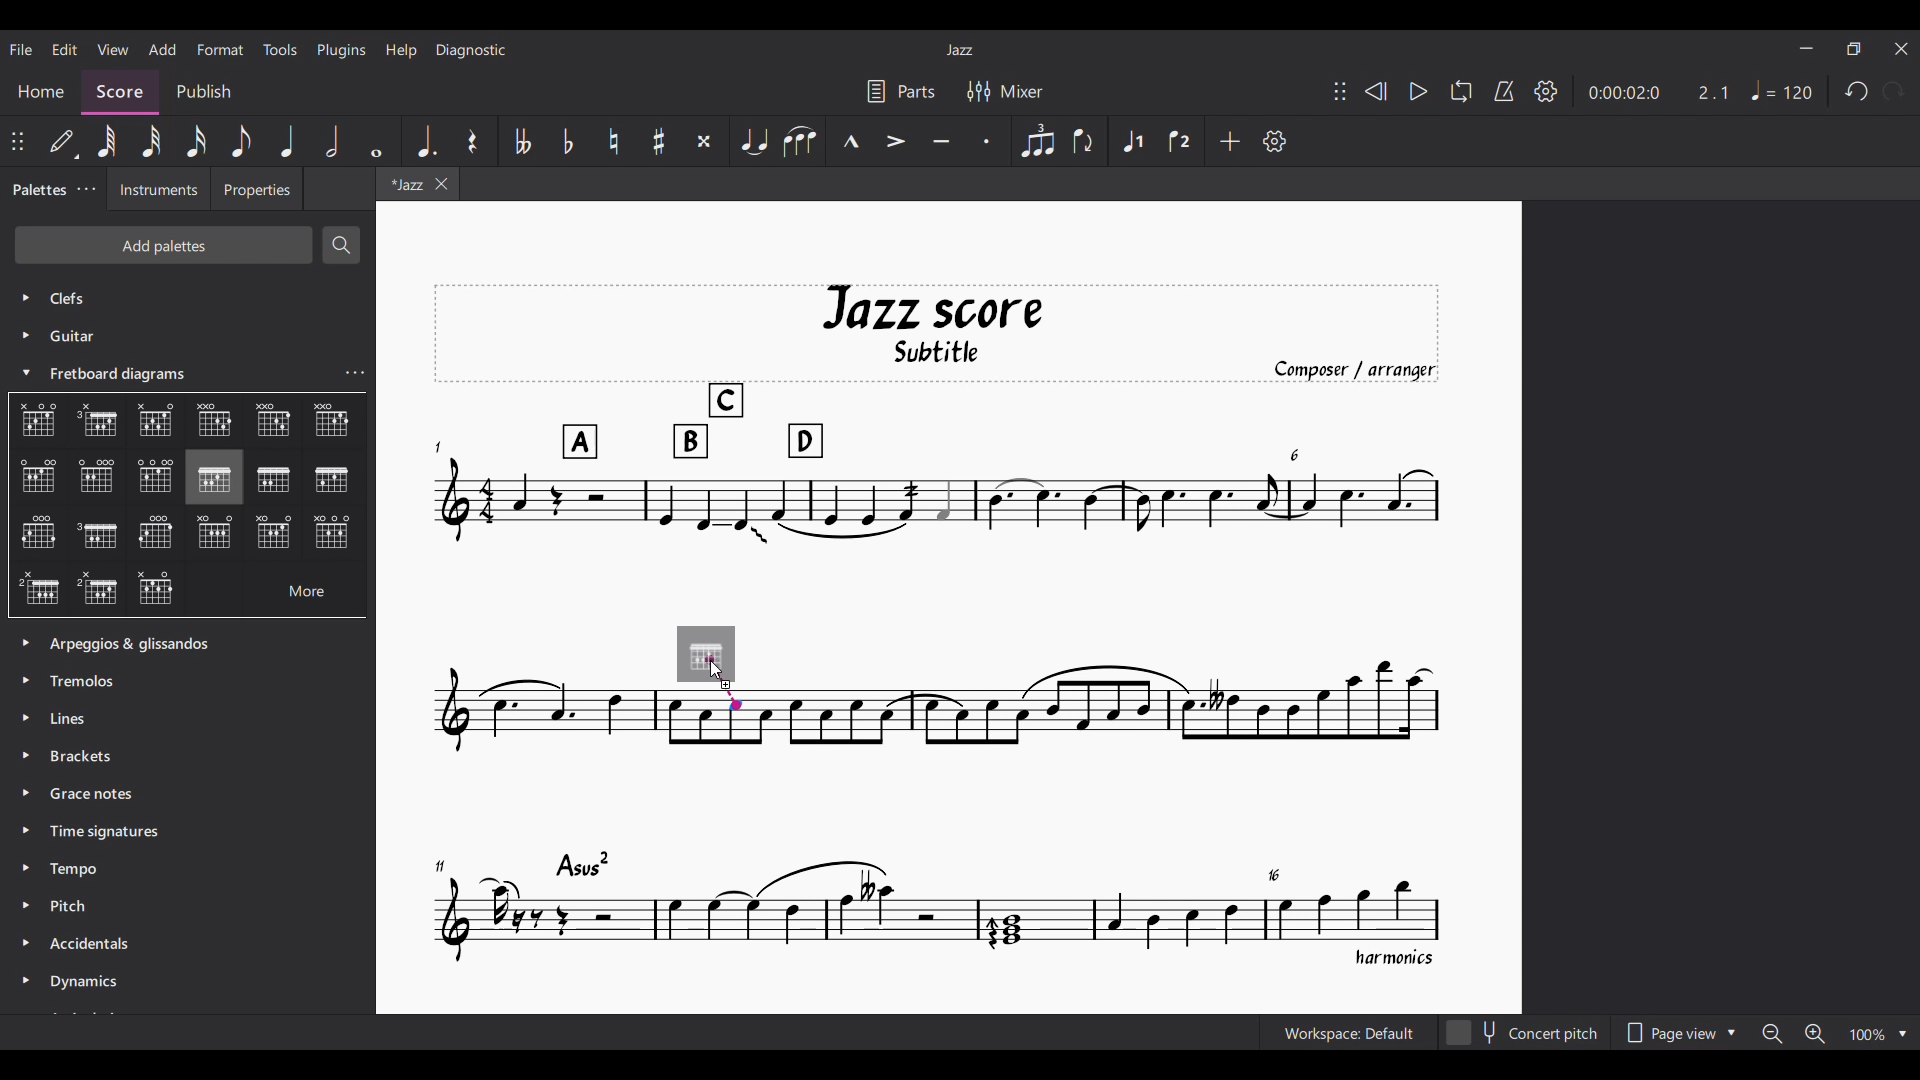  I want to click on Show in smaller tab, so click(1854, 49).